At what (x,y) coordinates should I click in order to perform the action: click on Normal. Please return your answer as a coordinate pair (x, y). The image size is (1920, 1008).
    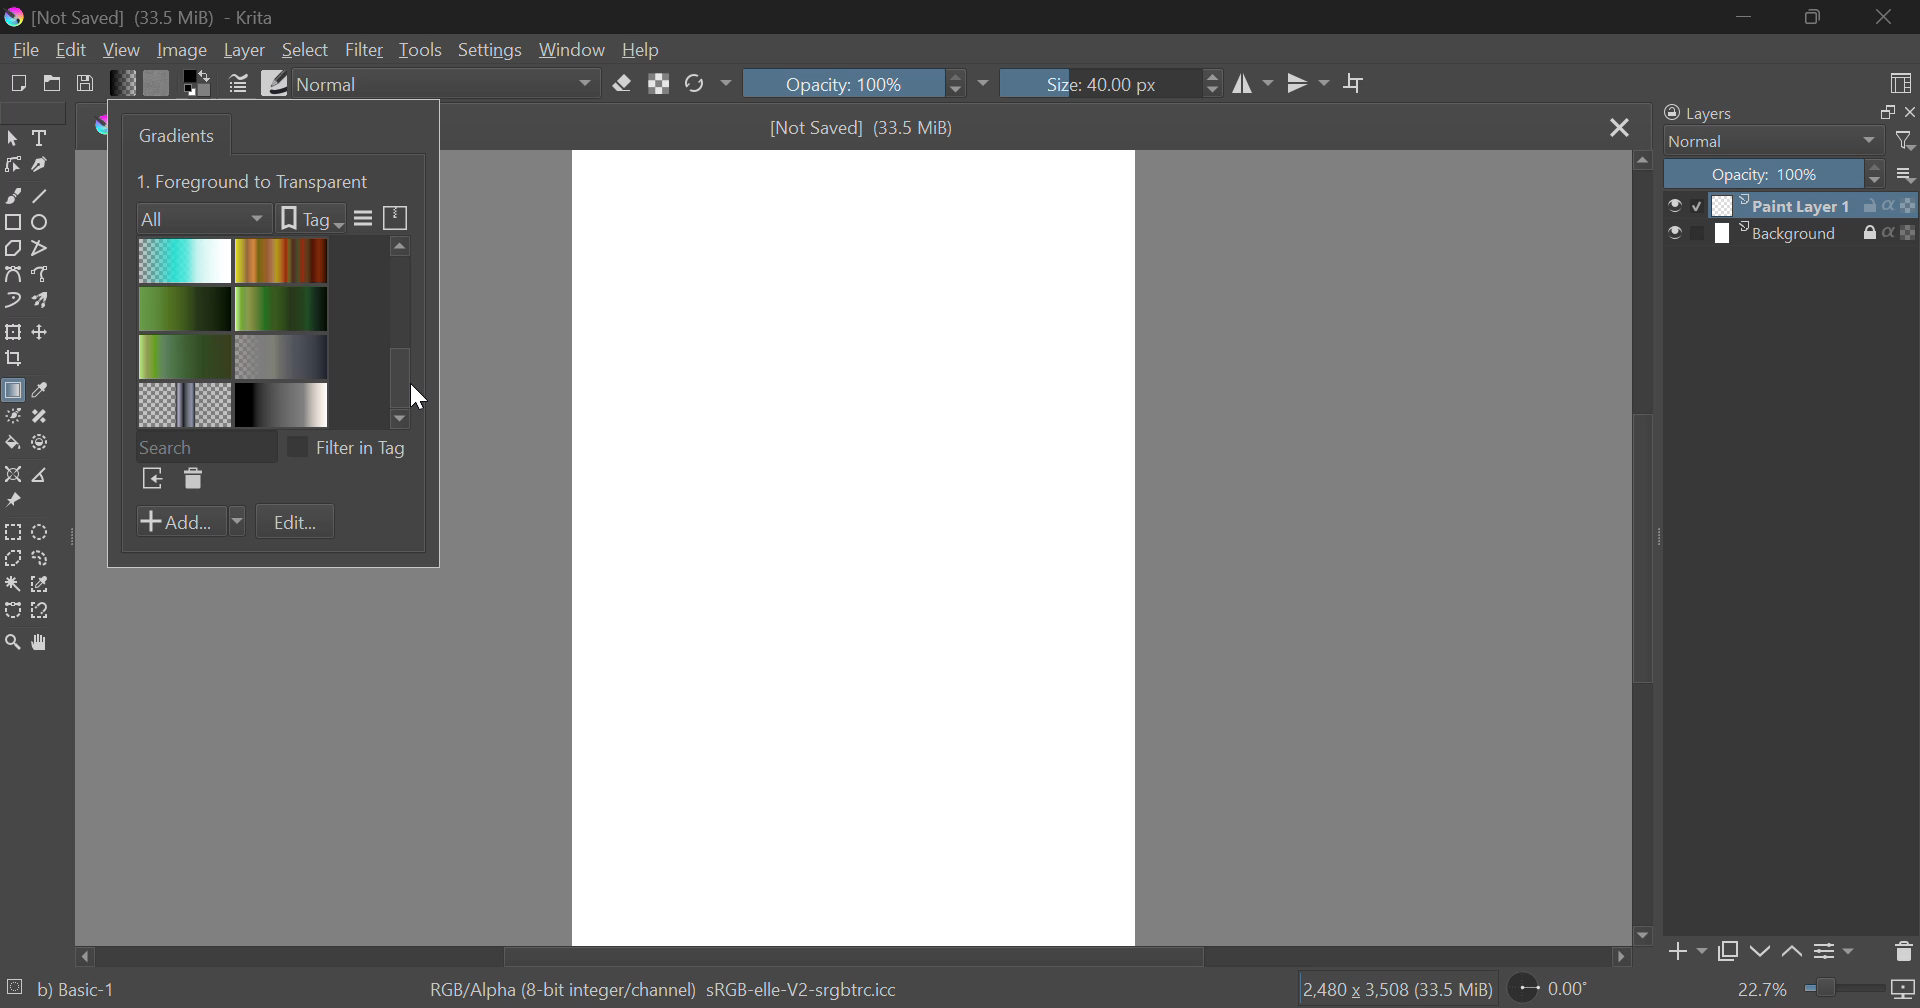
    Looking at the image, I should click on (449, 84).